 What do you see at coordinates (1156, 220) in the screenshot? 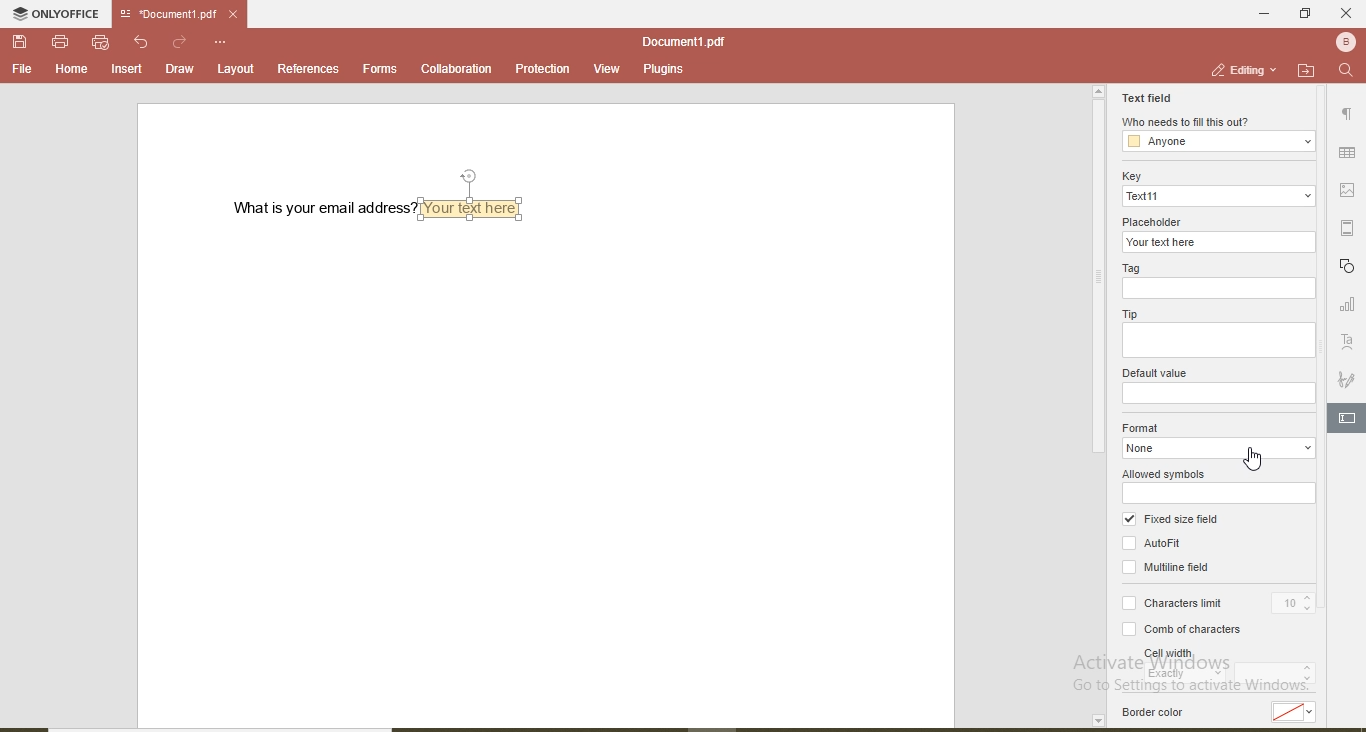
I see `placeholder` at bounding box center [1156, 220].